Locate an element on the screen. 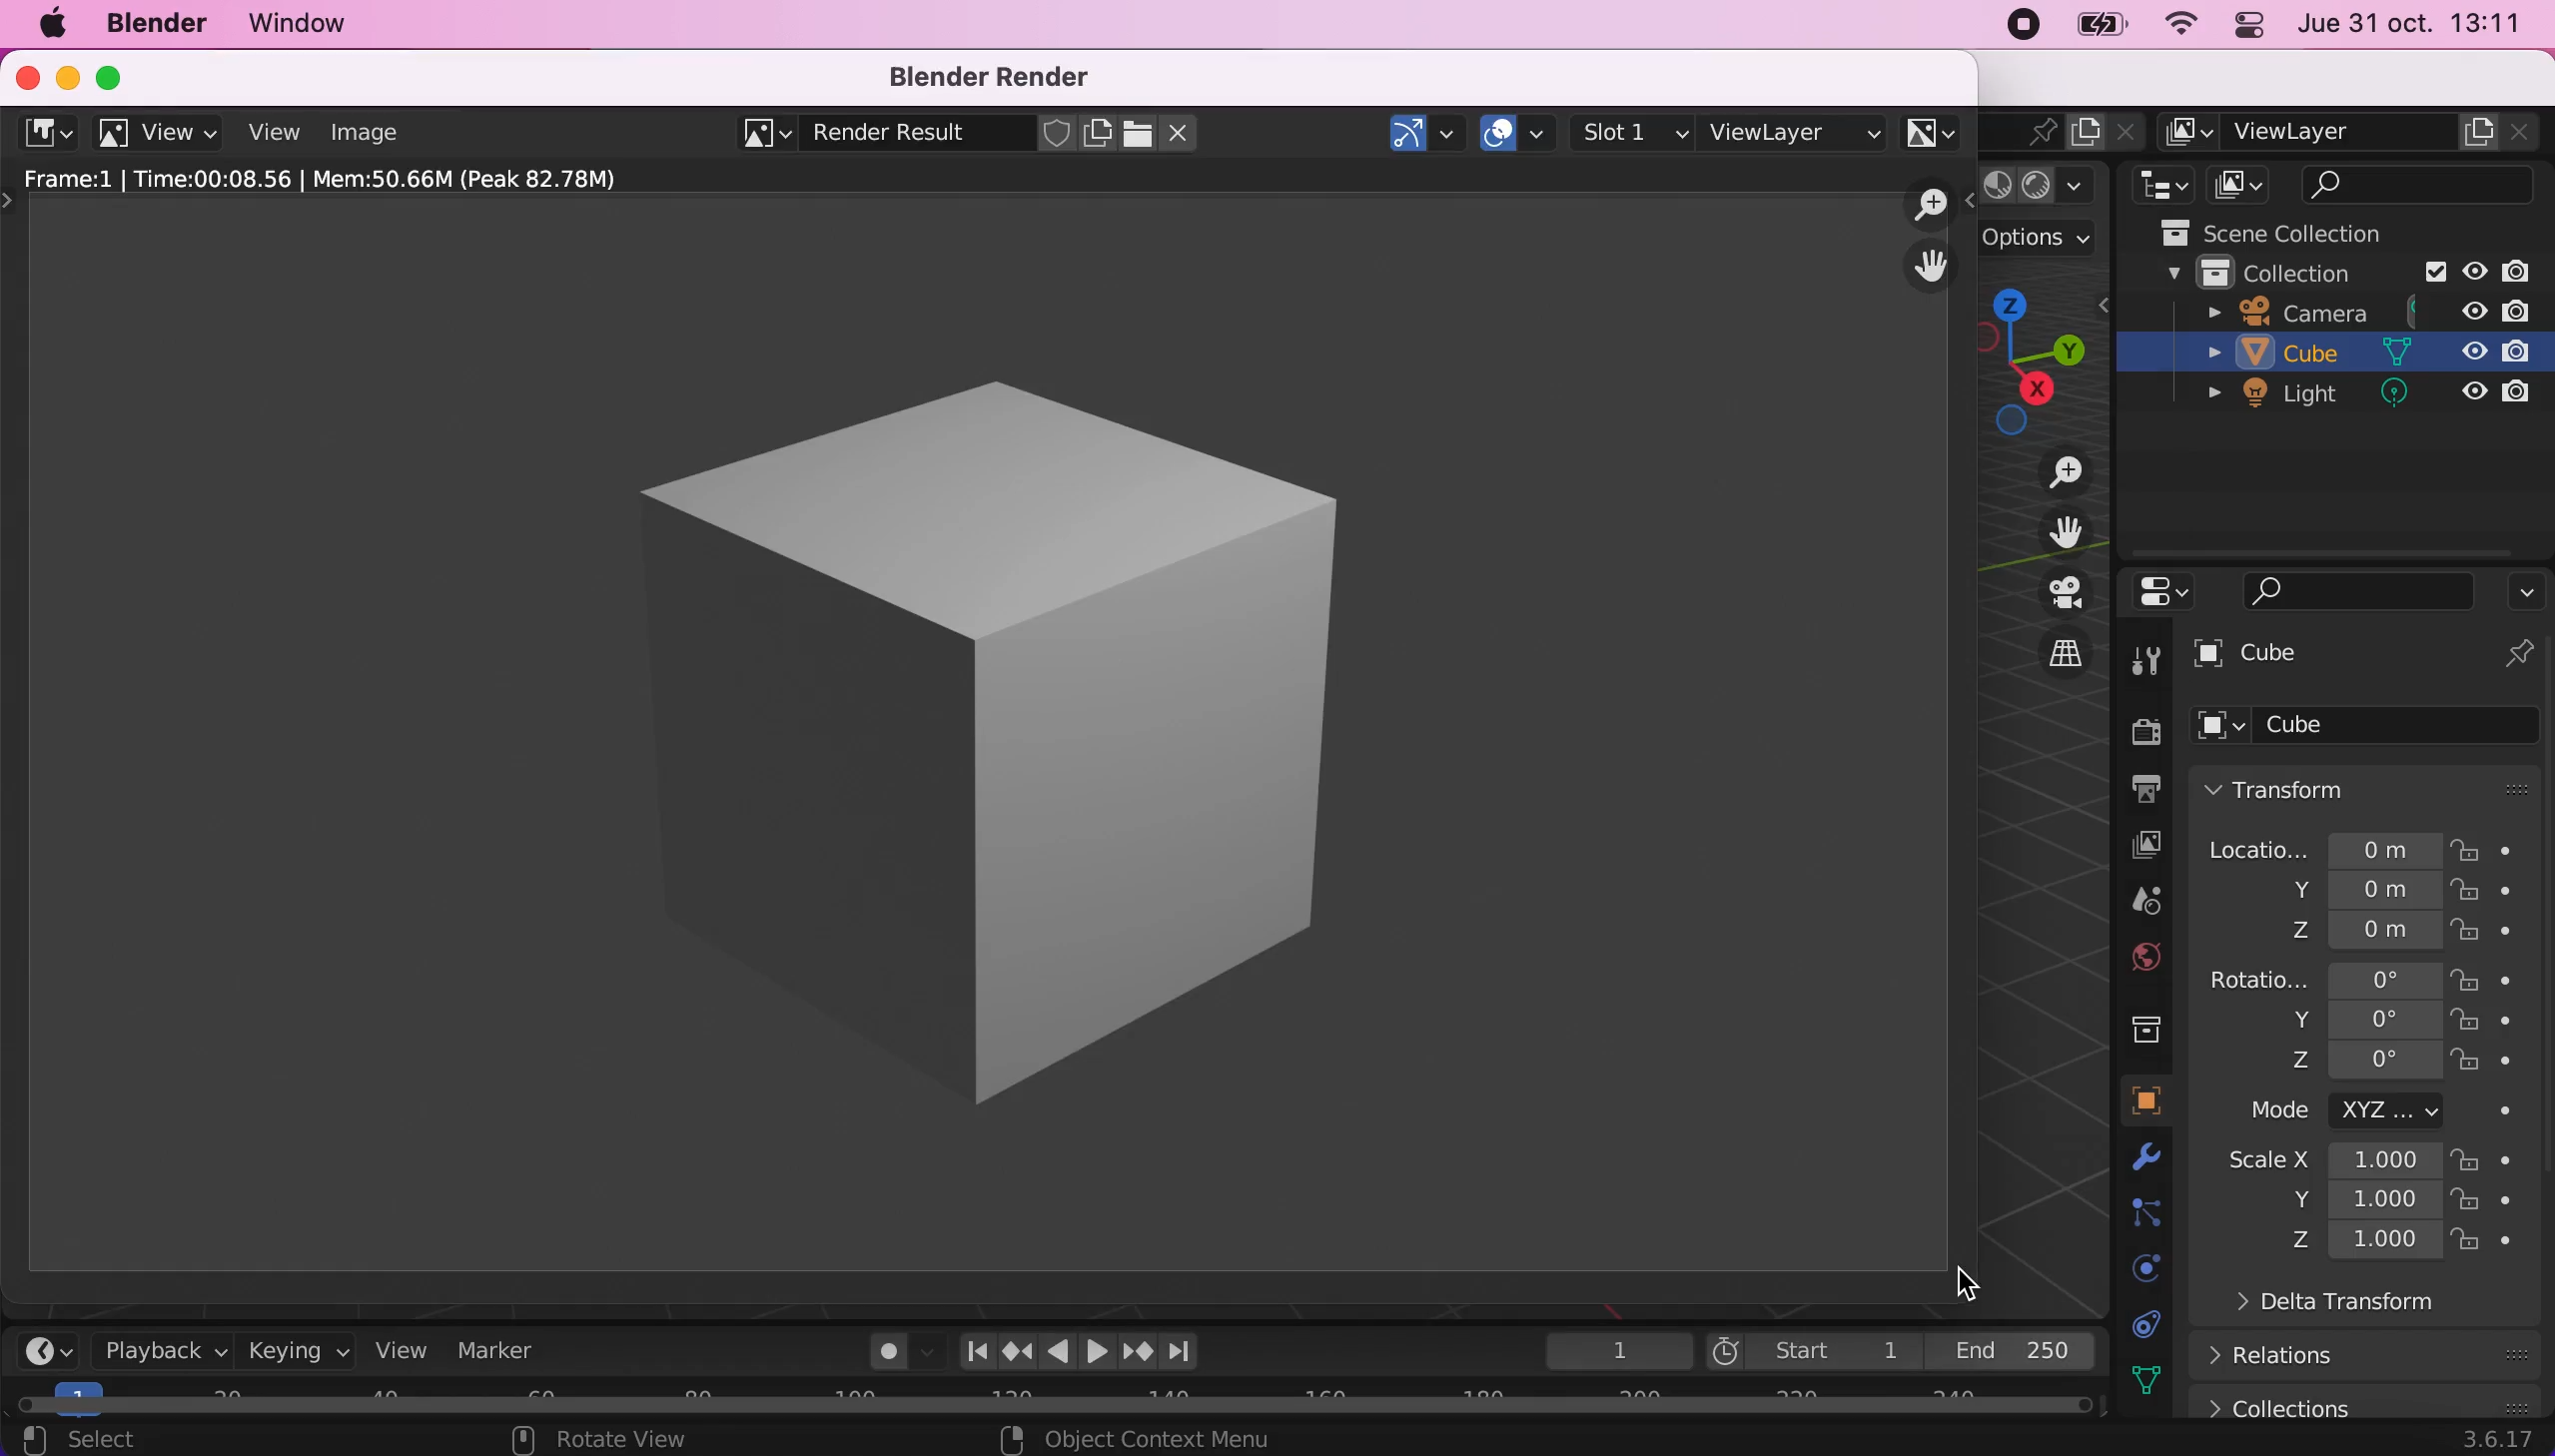 Image resolution: width=2555 pixels, height=1456 pixels. camera is located at coordinates (2368, 310).